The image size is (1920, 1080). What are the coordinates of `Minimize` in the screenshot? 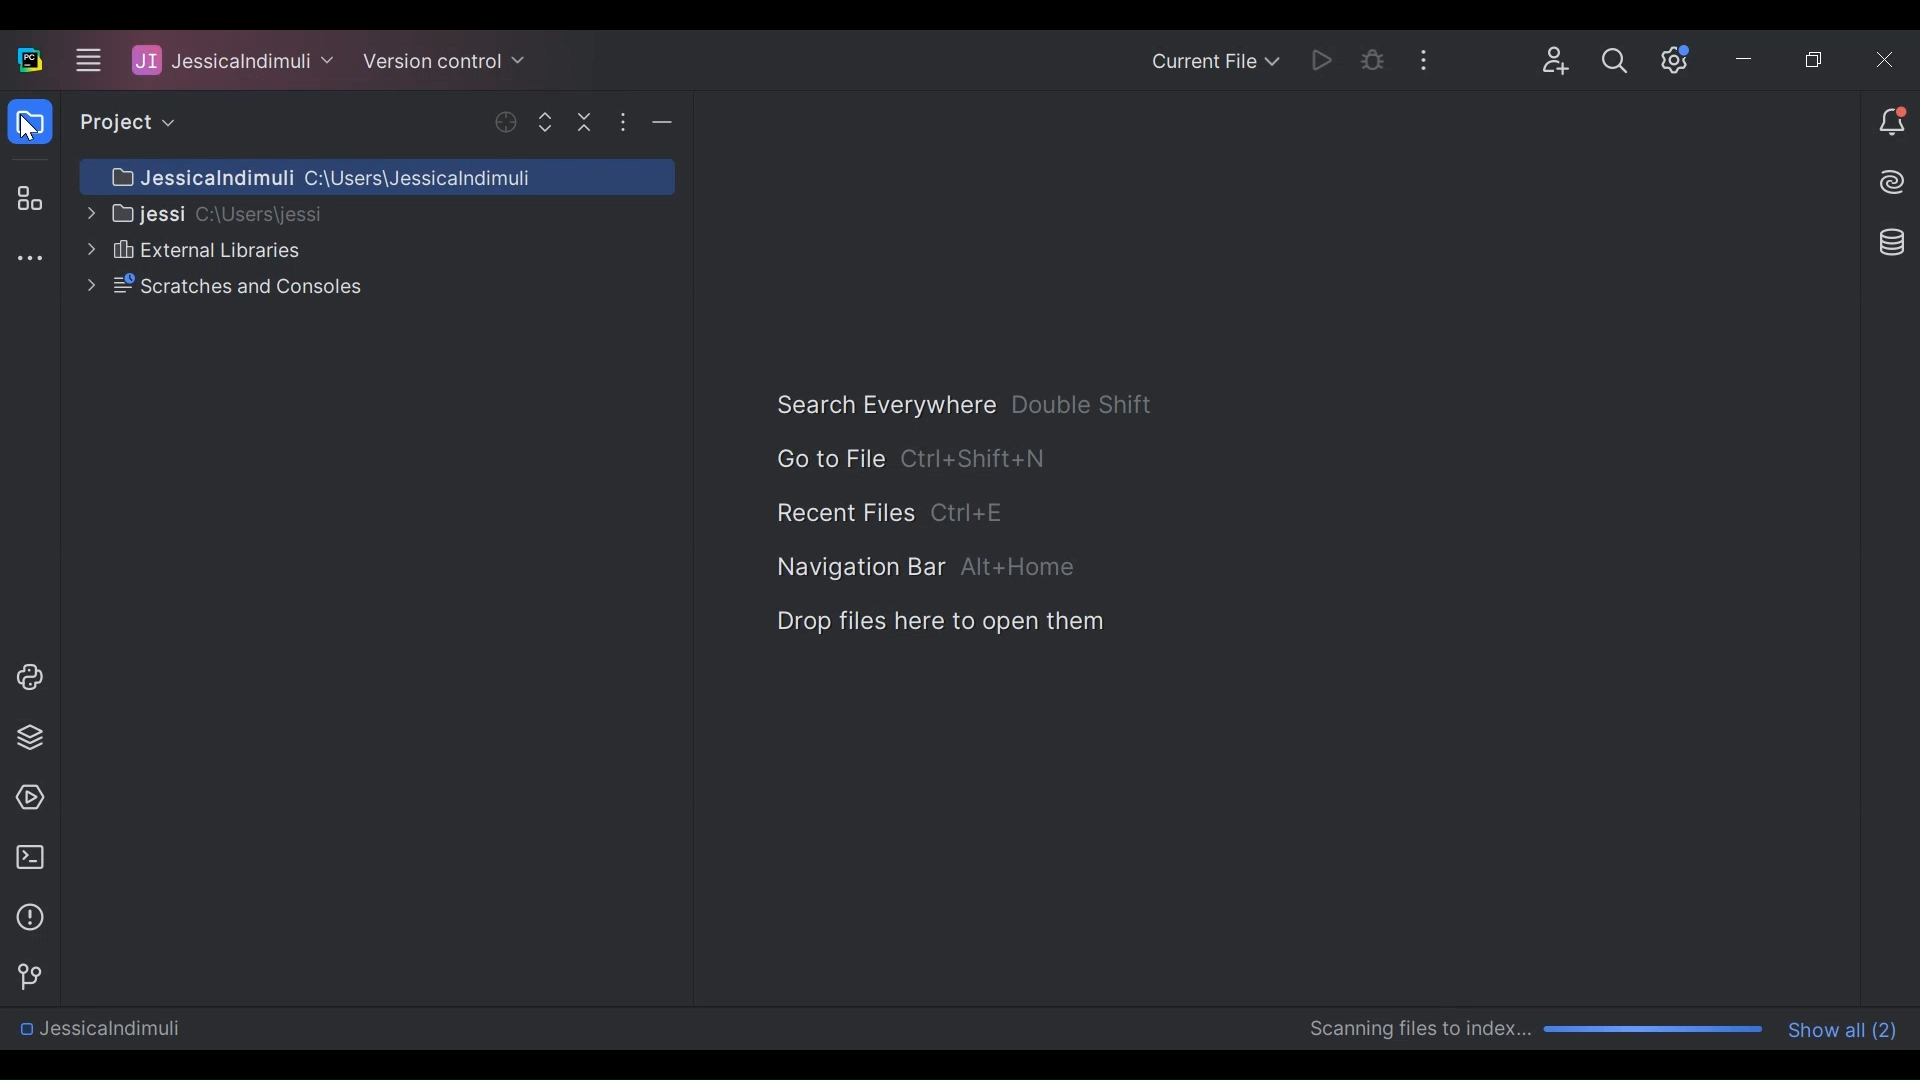 It's located at (1745, 59).